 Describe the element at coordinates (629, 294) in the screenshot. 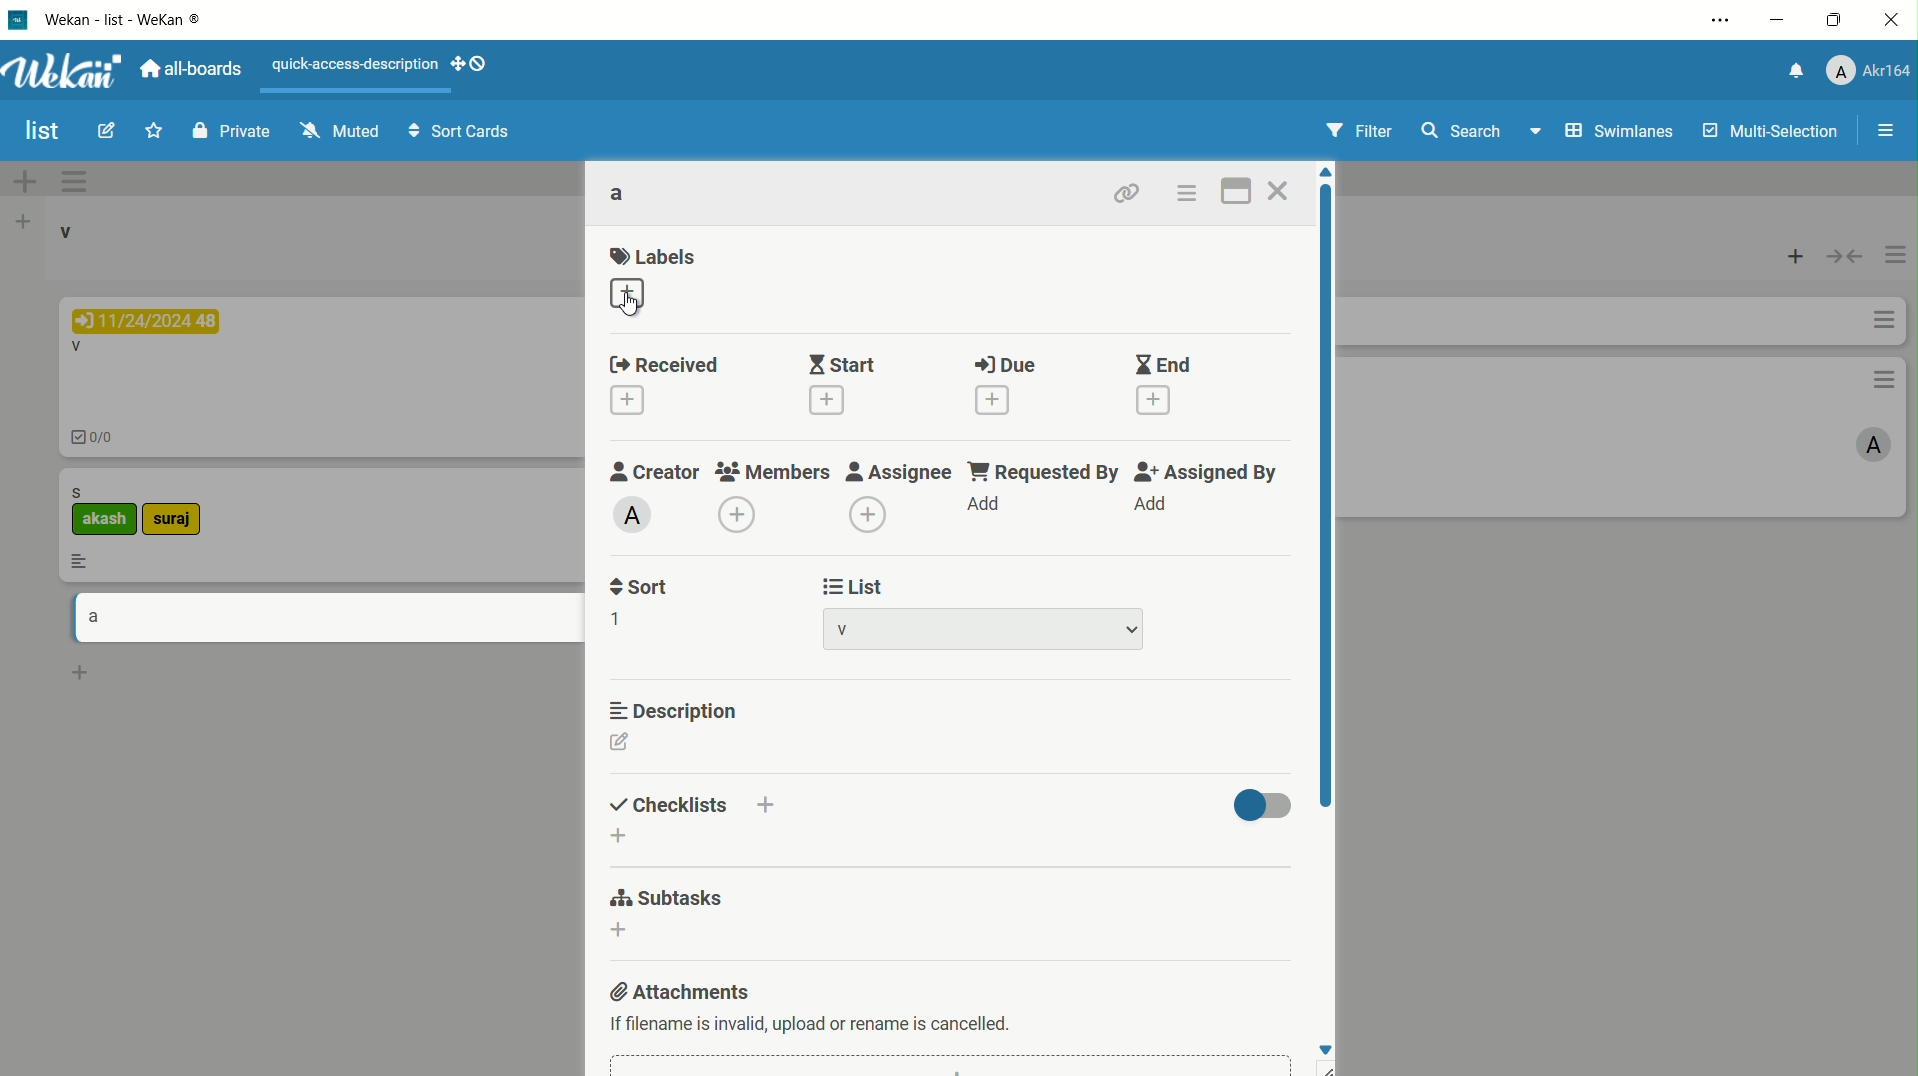

I see `add label` at that location.